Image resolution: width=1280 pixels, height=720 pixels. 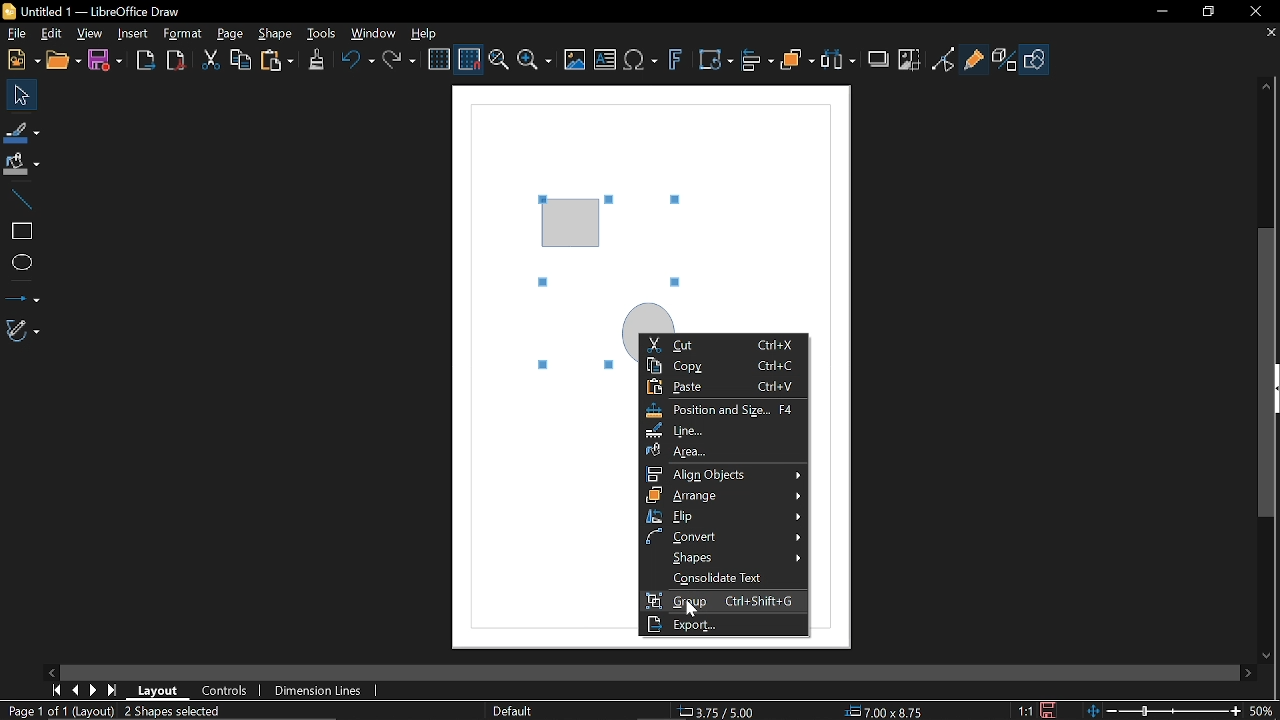 I want to click on Window, so click(x=374, y=35).